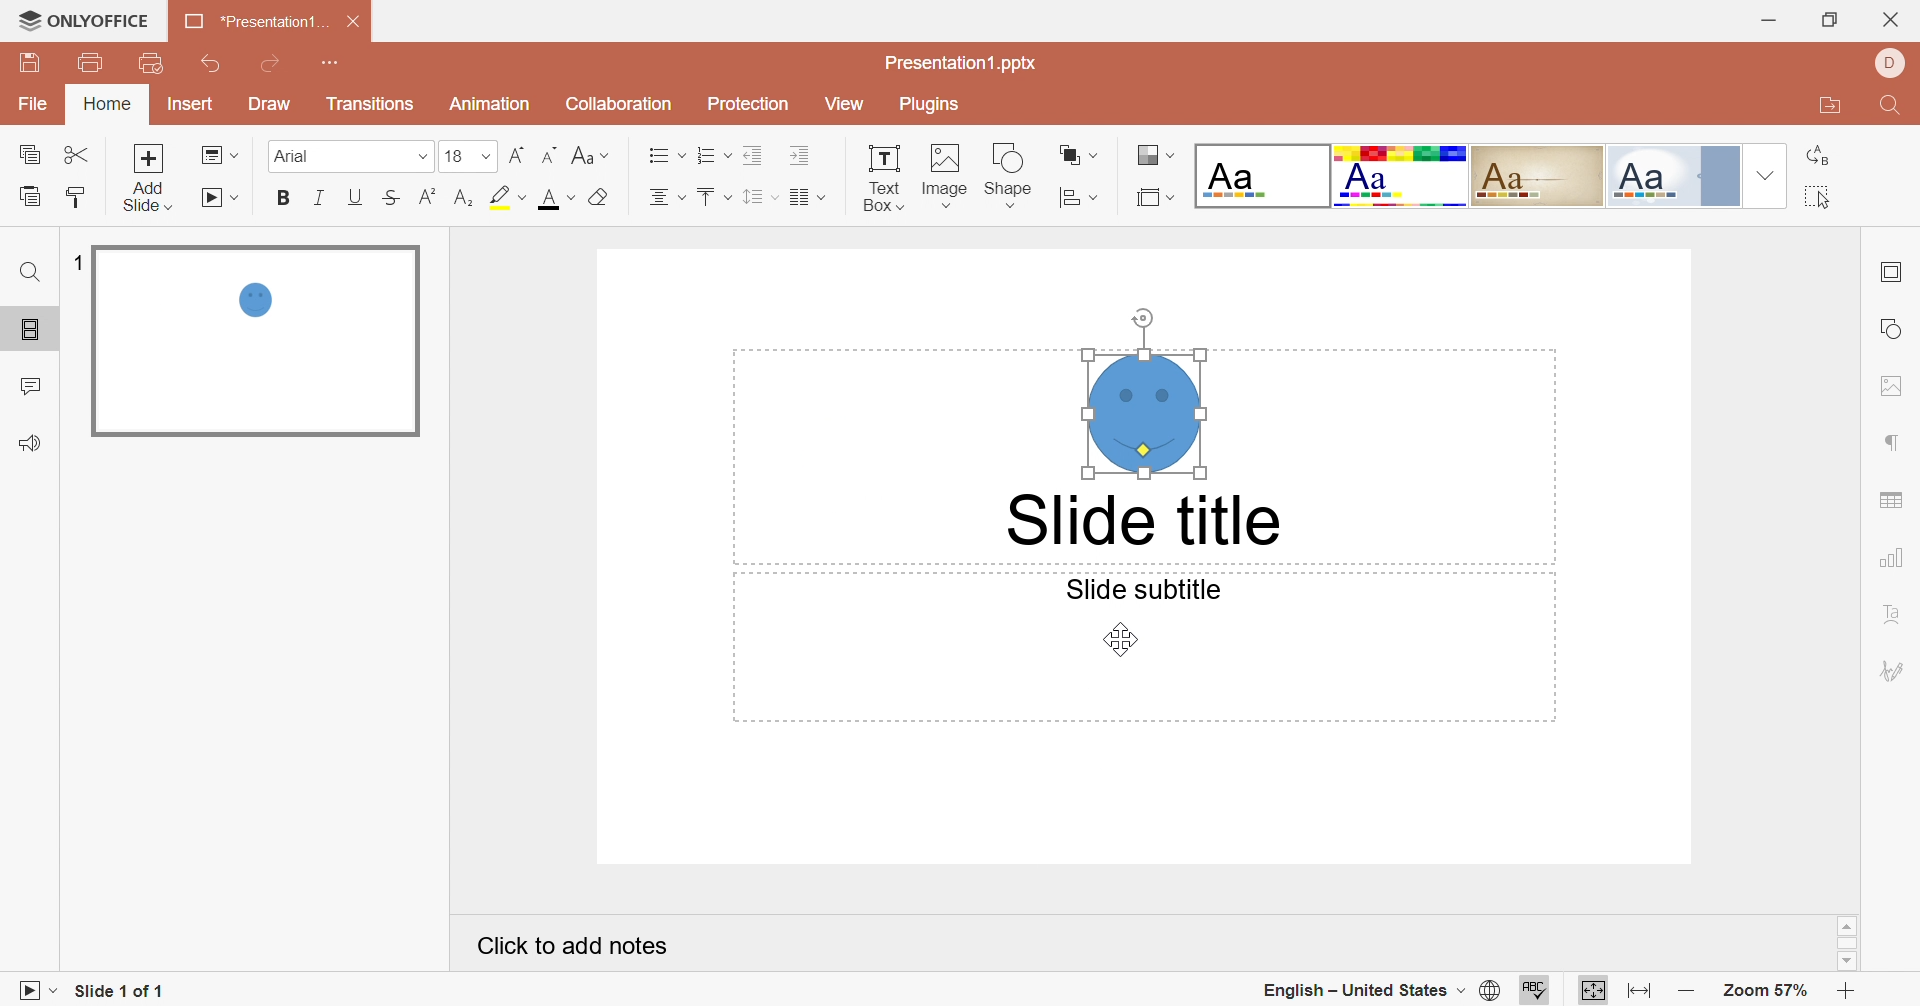 Image resolution: width=1920 pixels, height=1006 pixels. What do you see at coordinates (148, 61) in the screenshot?
I see `Quick Print` at bounding box center [148, 61].